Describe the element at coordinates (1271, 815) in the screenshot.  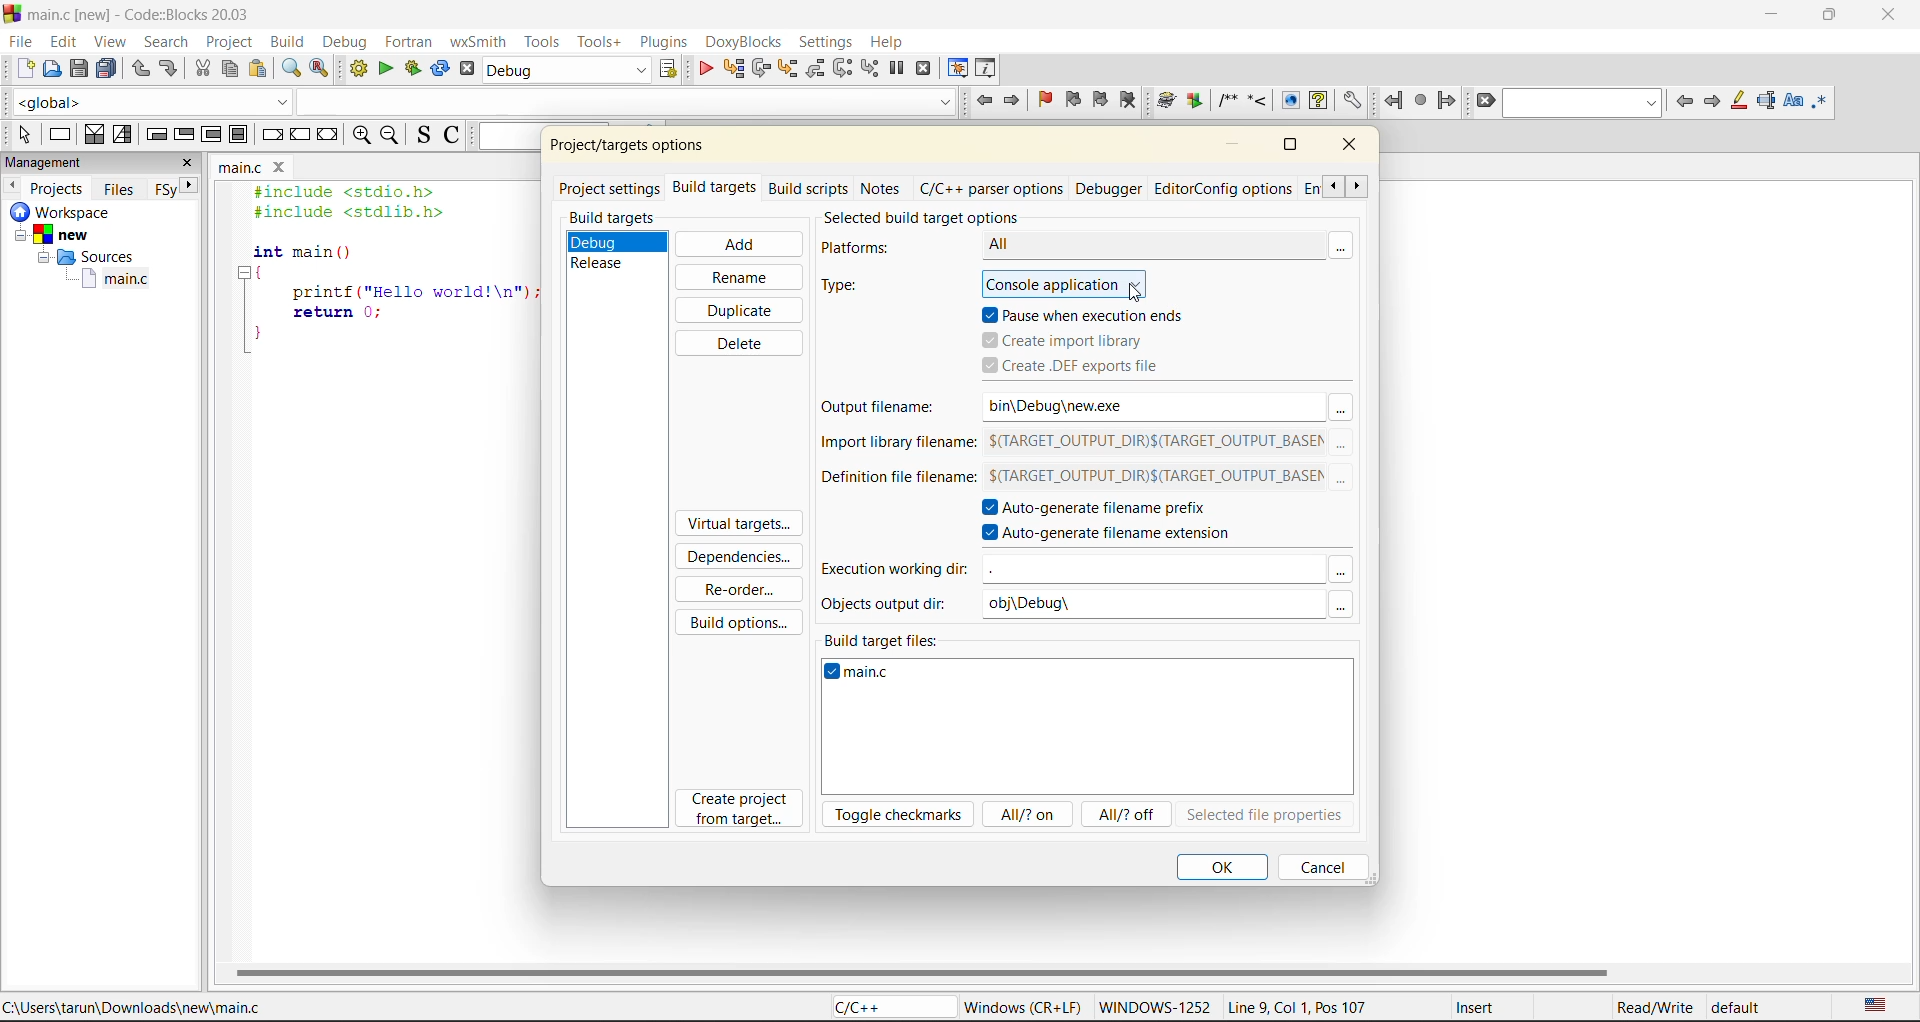
I see `selected file properties` at that location.